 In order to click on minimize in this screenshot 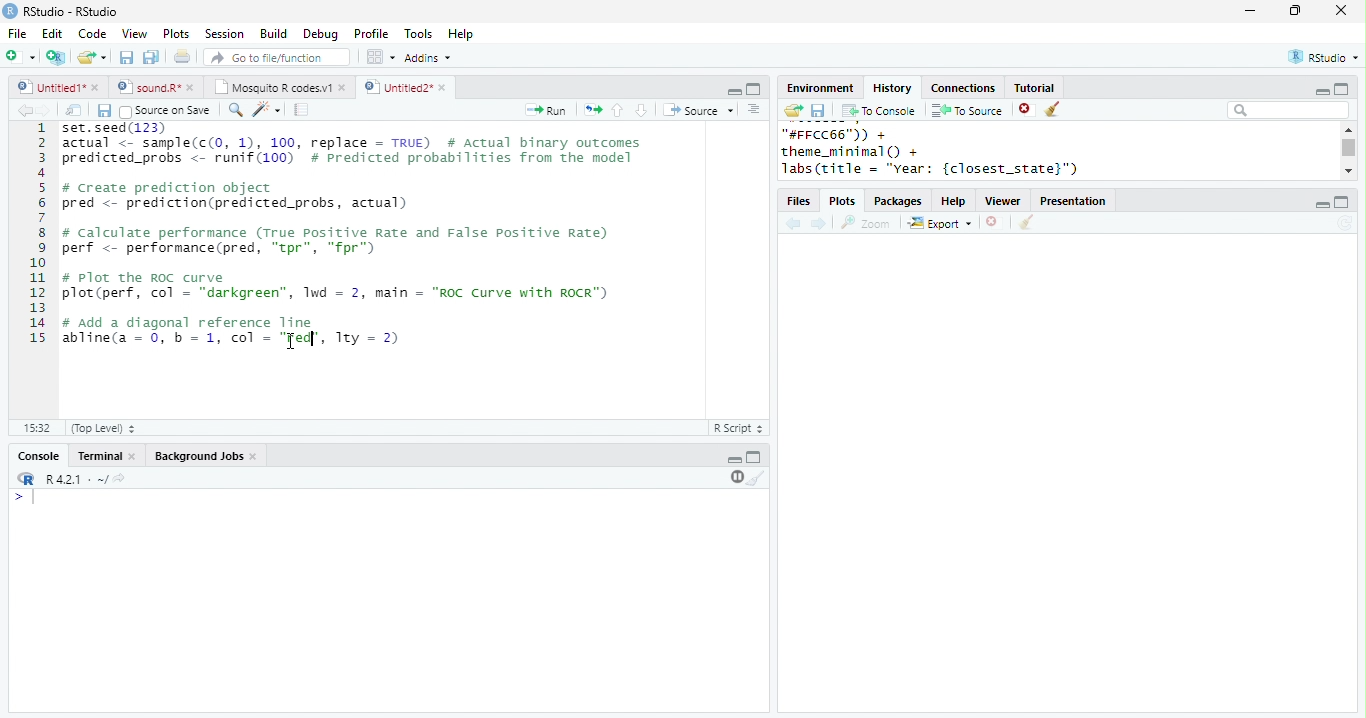, I will do `click(734, 90)`.